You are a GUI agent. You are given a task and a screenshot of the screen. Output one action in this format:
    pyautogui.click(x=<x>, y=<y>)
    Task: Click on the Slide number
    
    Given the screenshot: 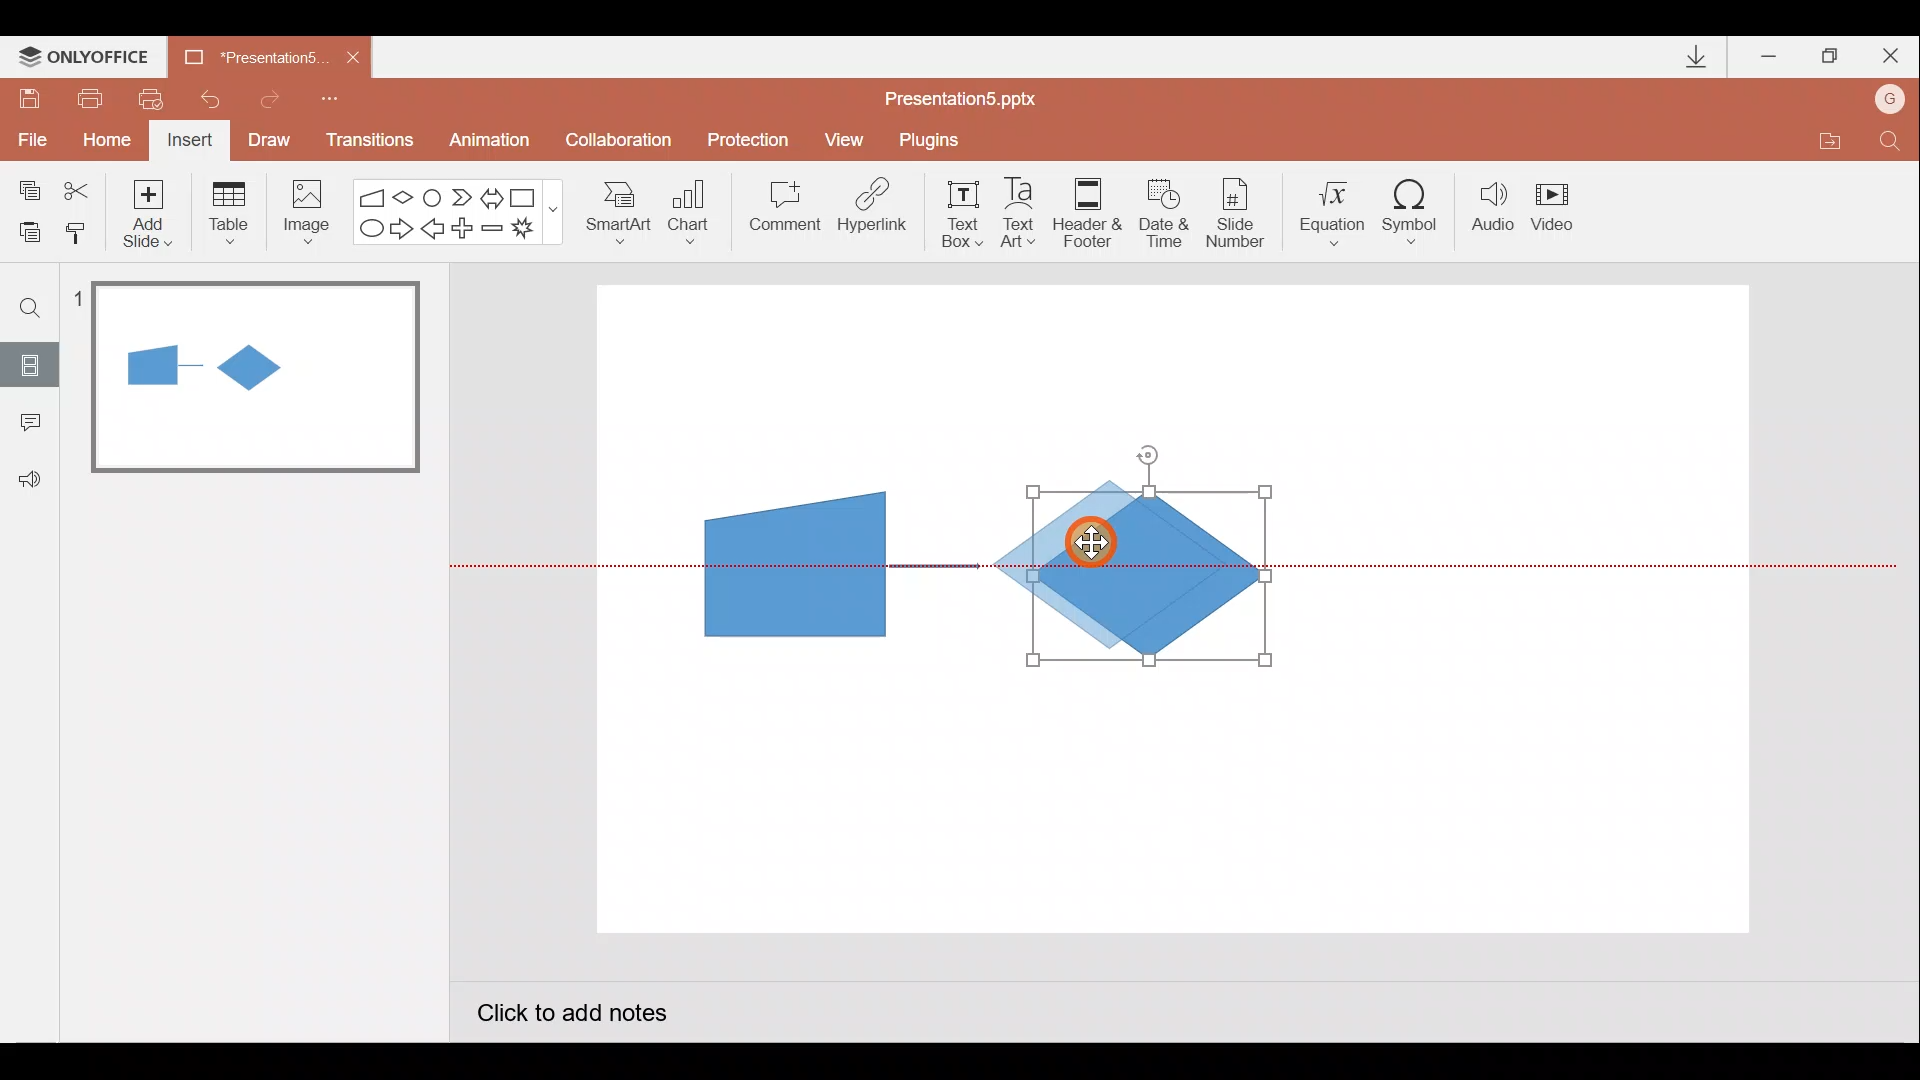 What is the action you would take?
    pyautogui.click(x=1241, y=213)
    